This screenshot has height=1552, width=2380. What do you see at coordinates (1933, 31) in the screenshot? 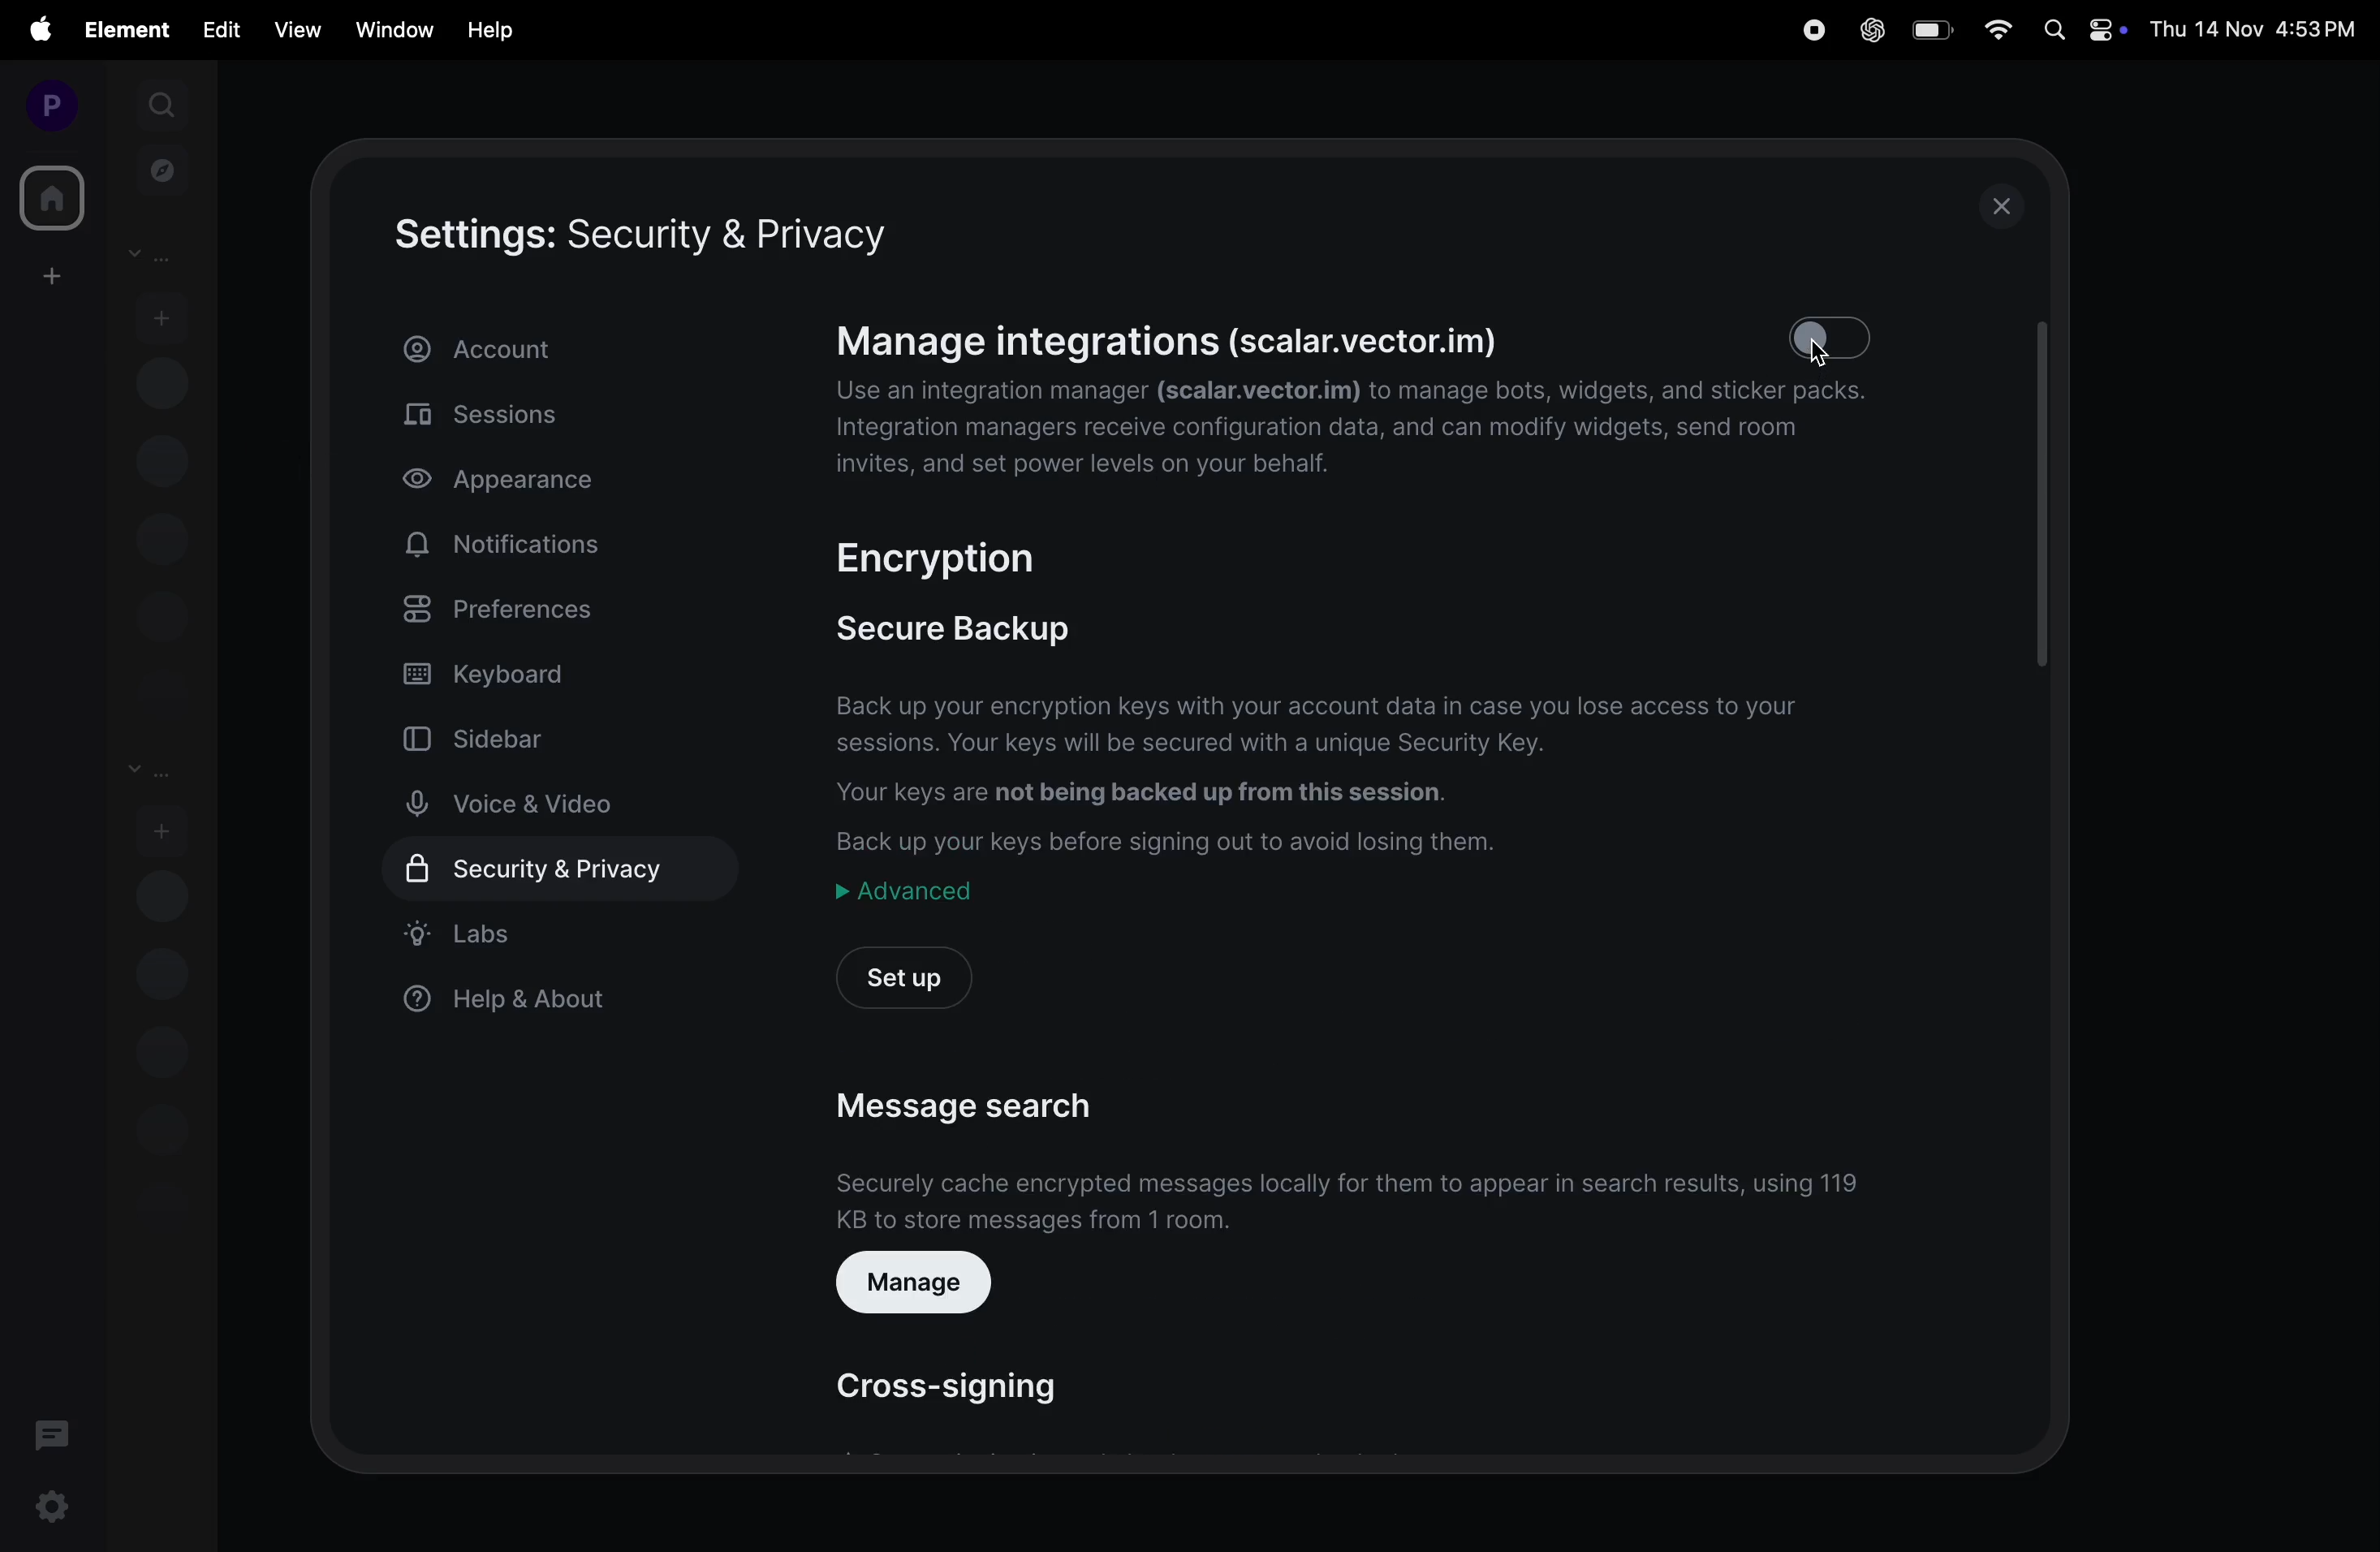
I see `battery` at bounding box center [1933, 31].